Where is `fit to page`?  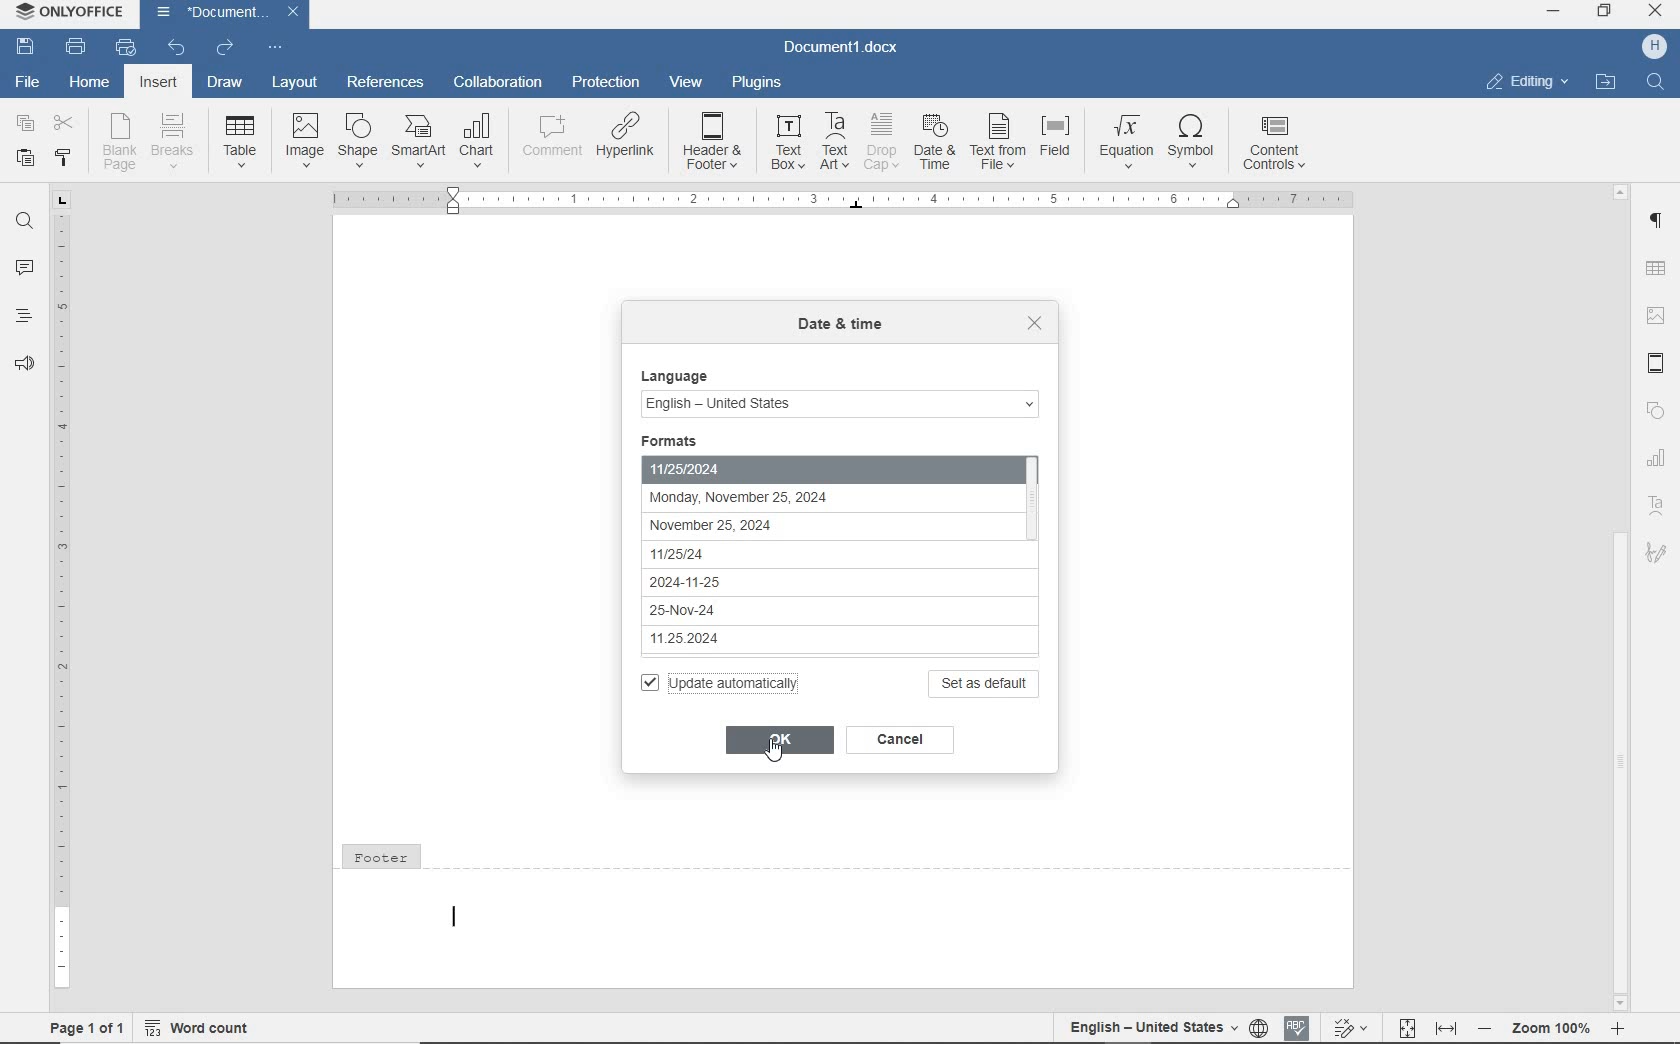
fit to page is located at coordinates (1406, 1027).